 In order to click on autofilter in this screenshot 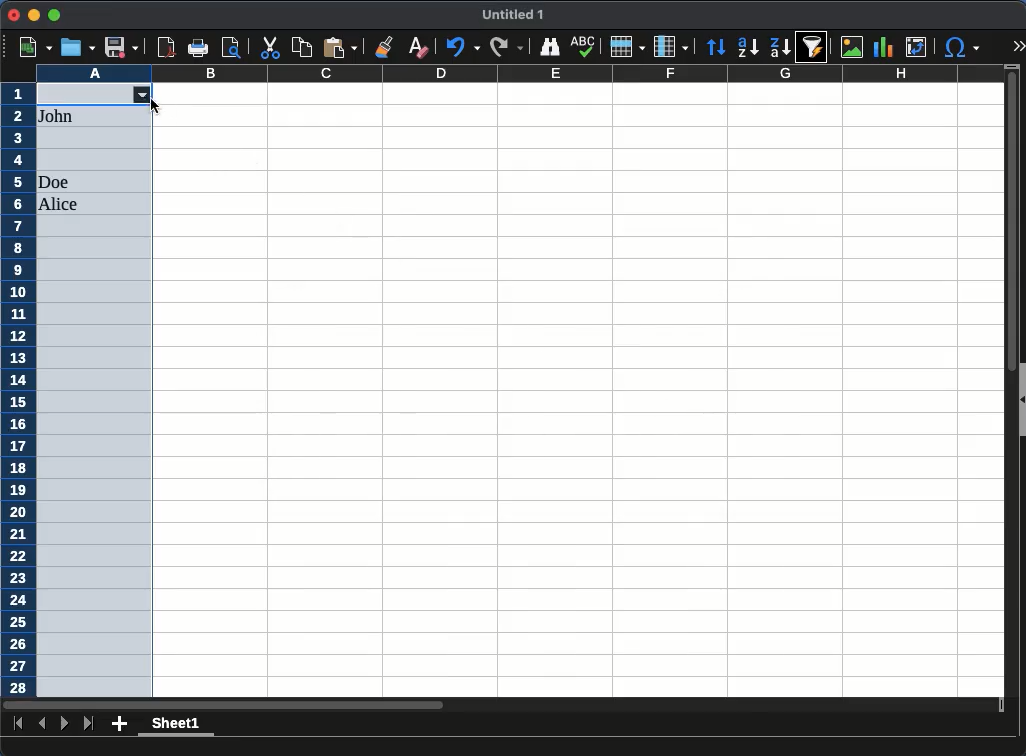, I will do `click(813, 46)`.